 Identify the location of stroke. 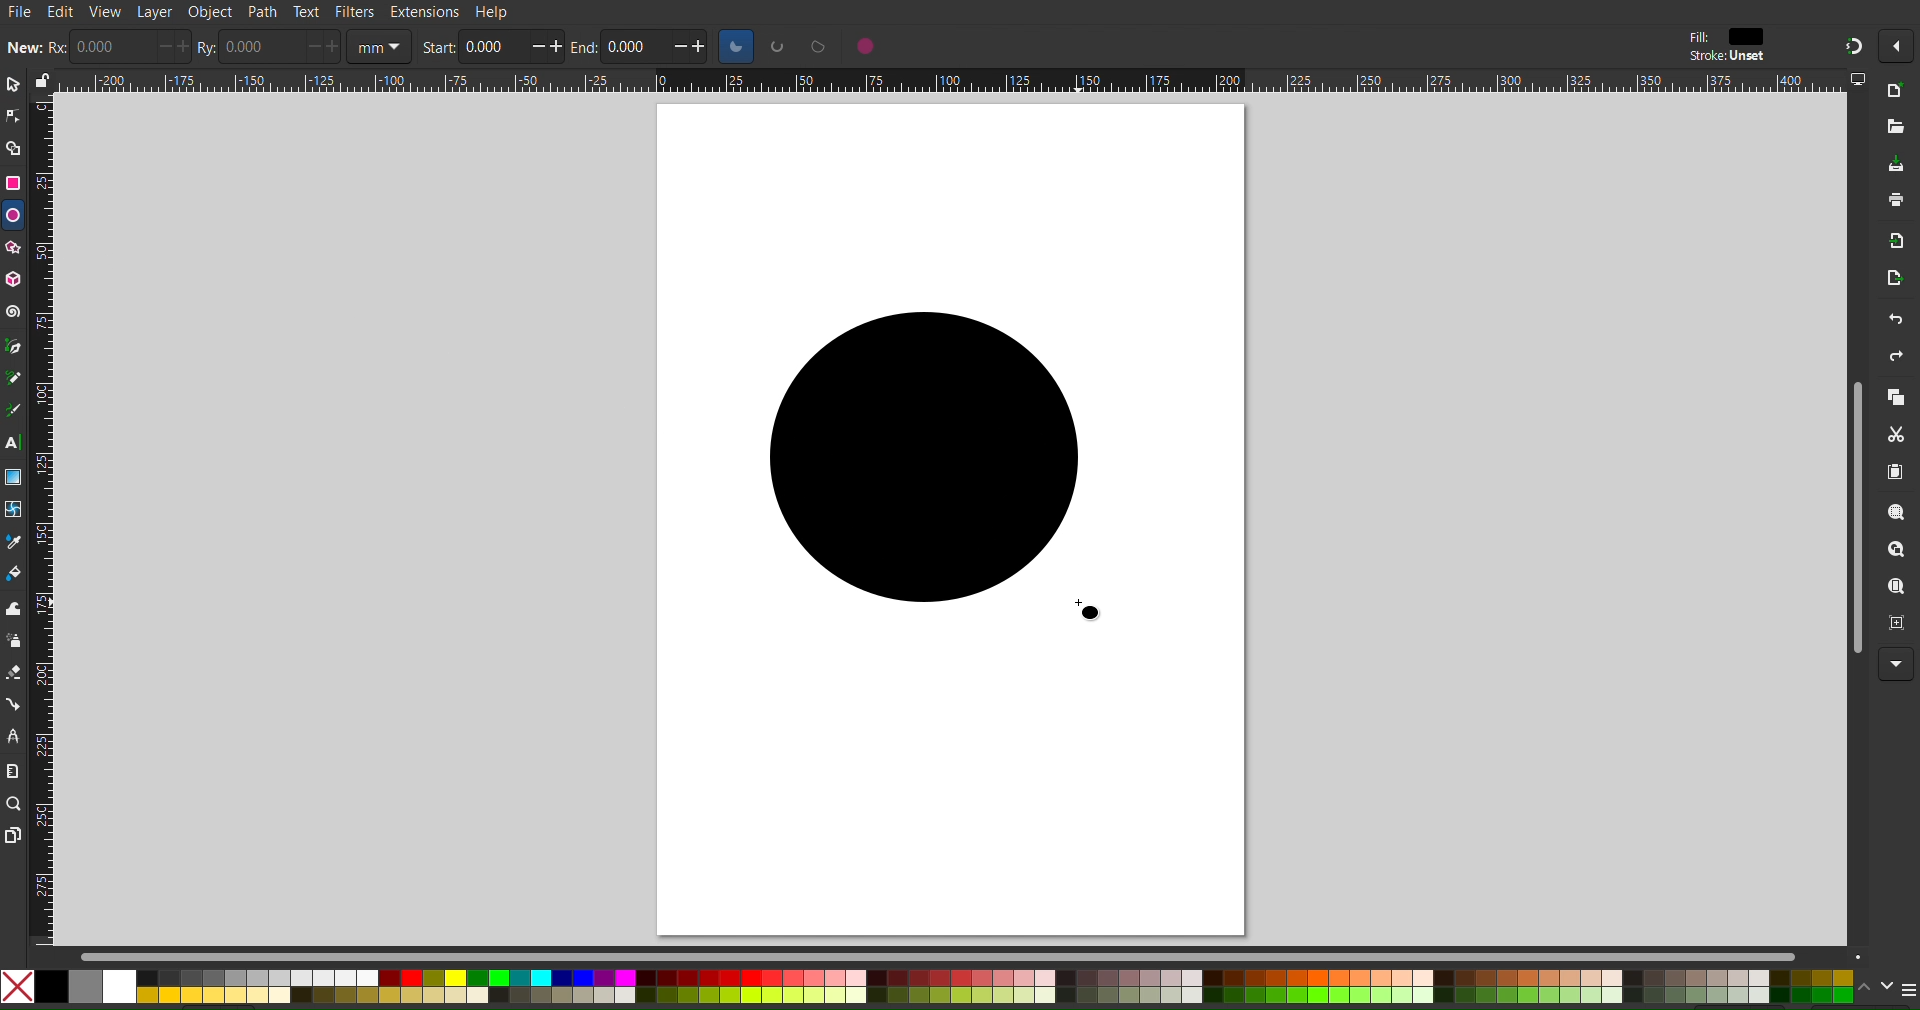
(1729, 56).